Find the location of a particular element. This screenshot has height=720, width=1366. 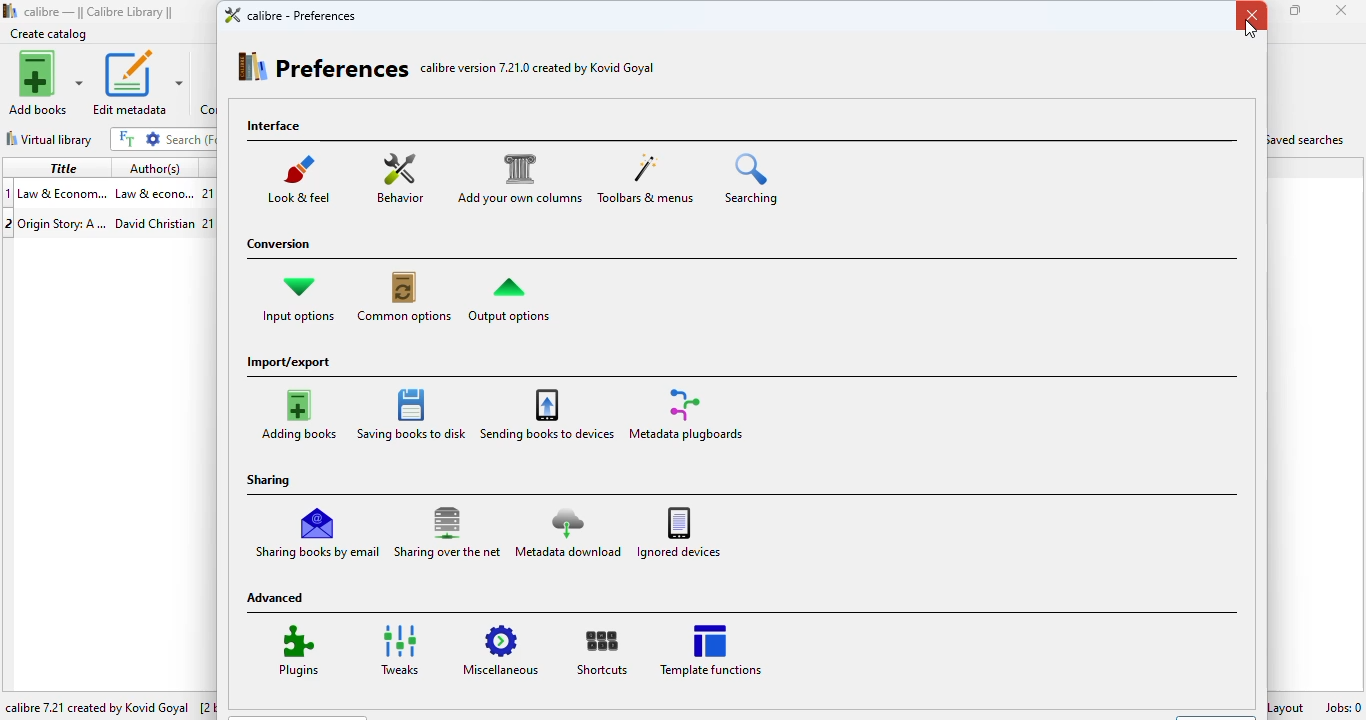

import/export is located at coordinates (289, 363).